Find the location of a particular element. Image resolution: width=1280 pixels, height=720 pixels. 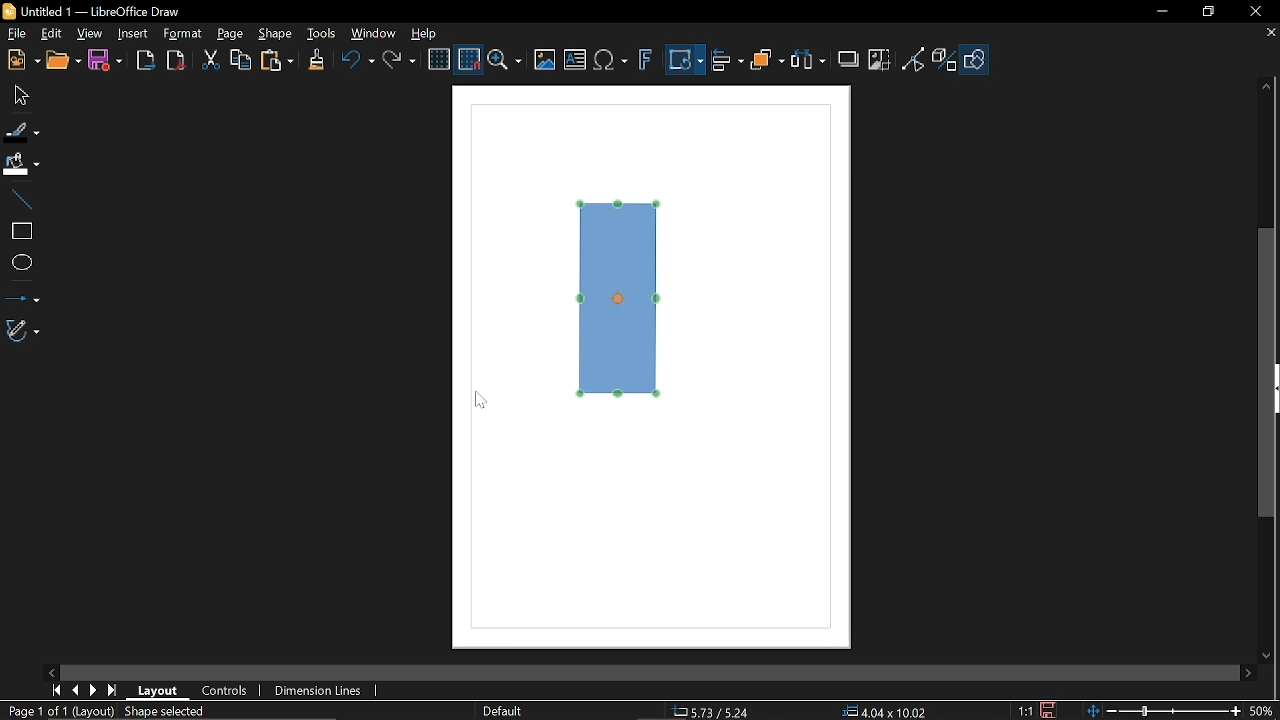

MOve right is located at coordinates (91, 691).